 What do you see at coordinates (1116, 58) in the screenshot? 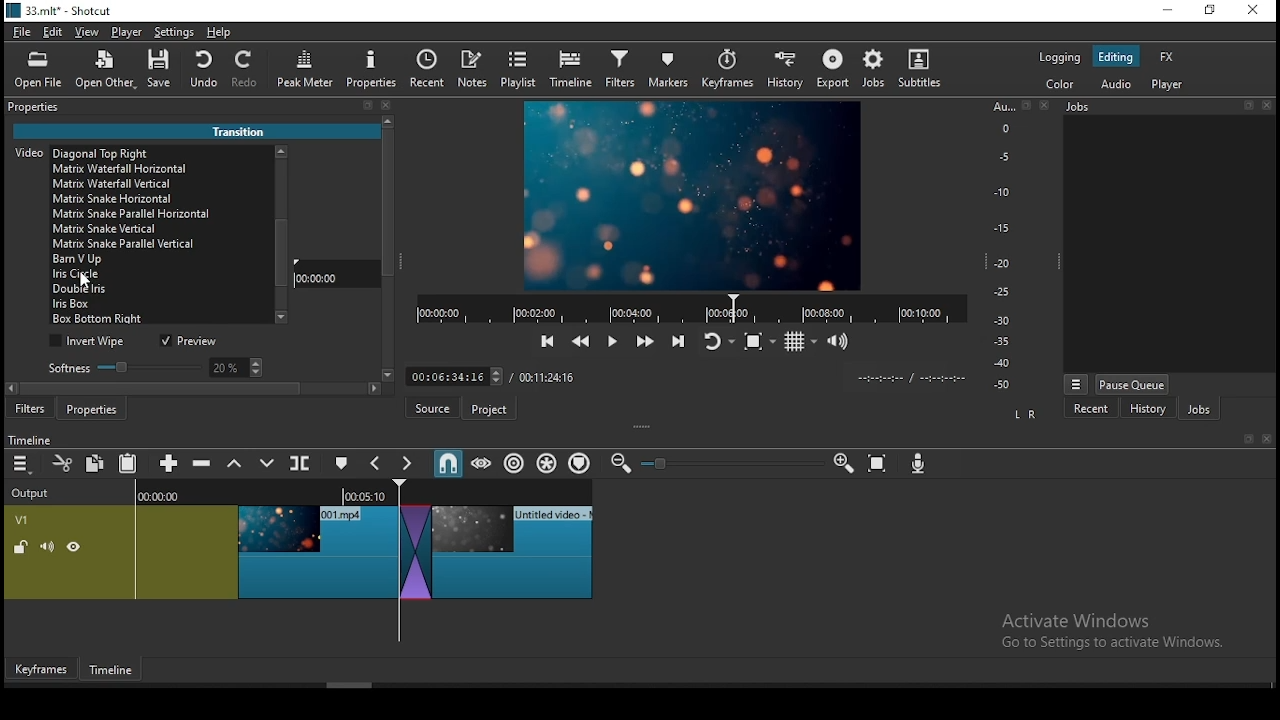
I see `editing` at bounding box center [1116, 58].